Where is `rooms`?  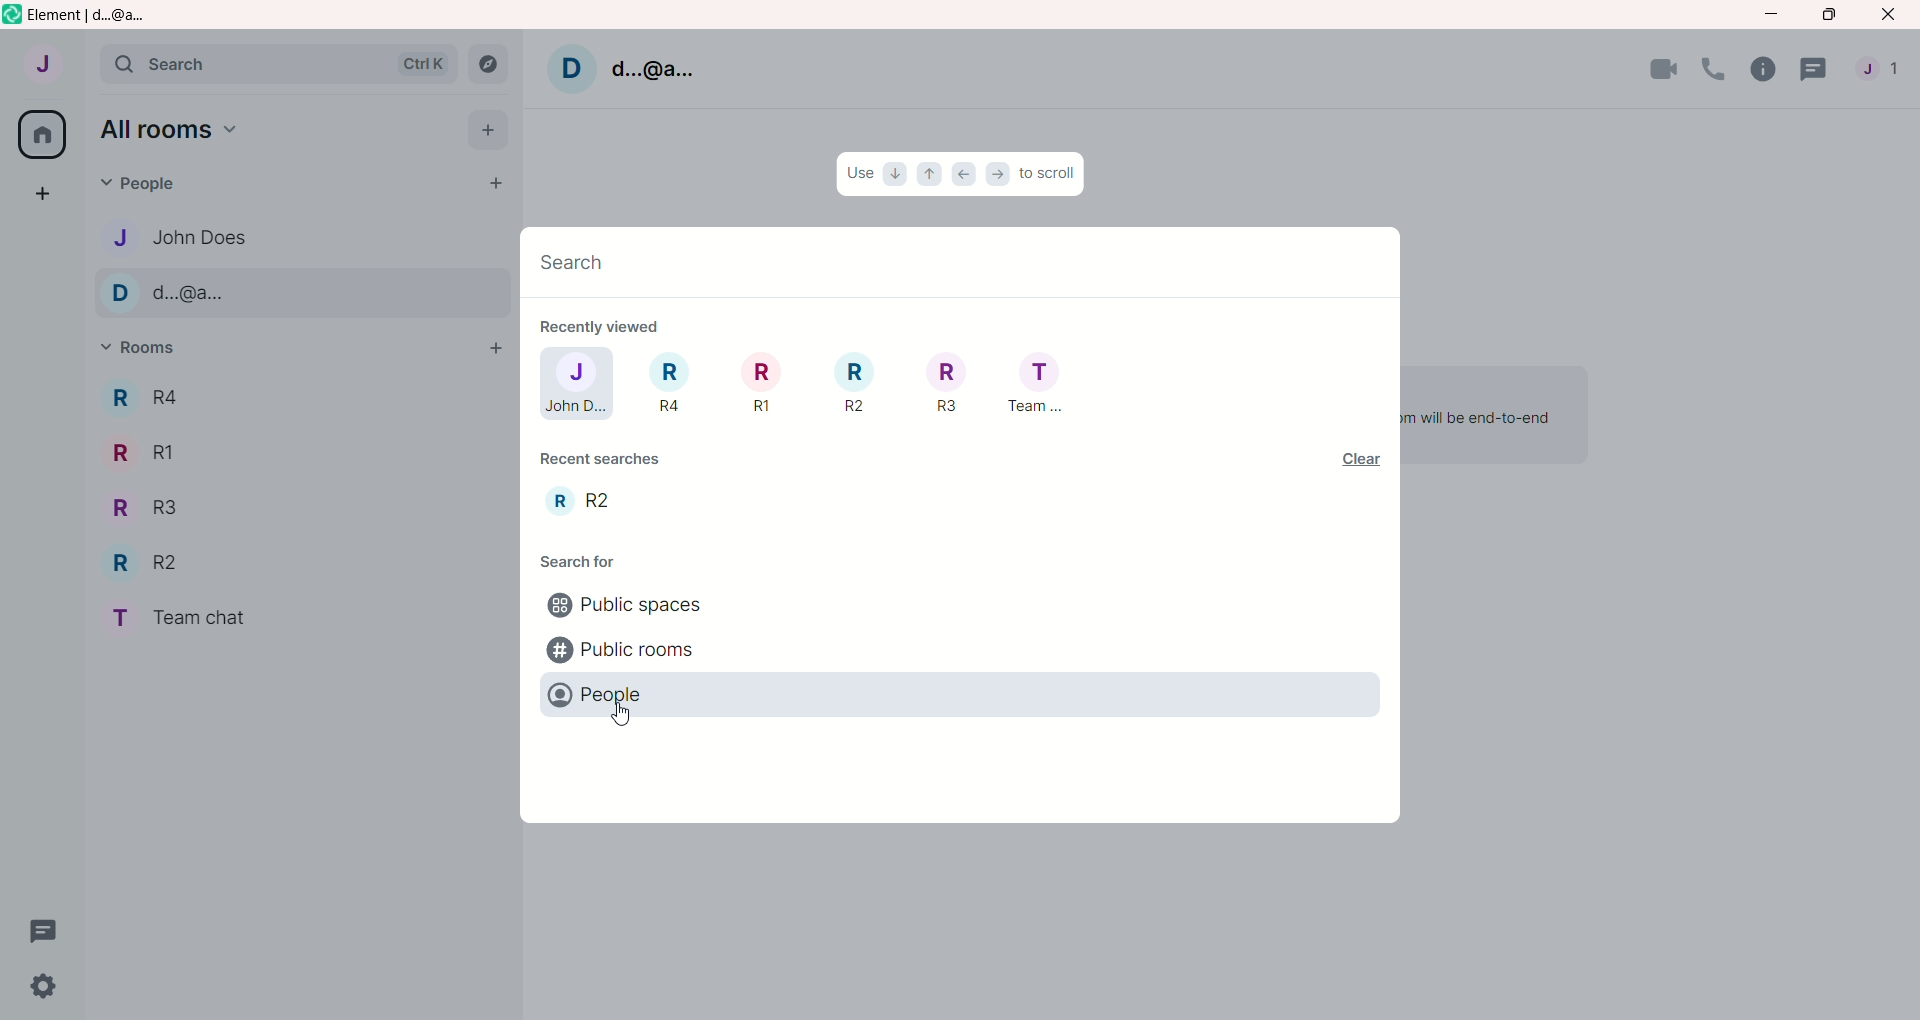 rooms is located at coordinates (146, 350).